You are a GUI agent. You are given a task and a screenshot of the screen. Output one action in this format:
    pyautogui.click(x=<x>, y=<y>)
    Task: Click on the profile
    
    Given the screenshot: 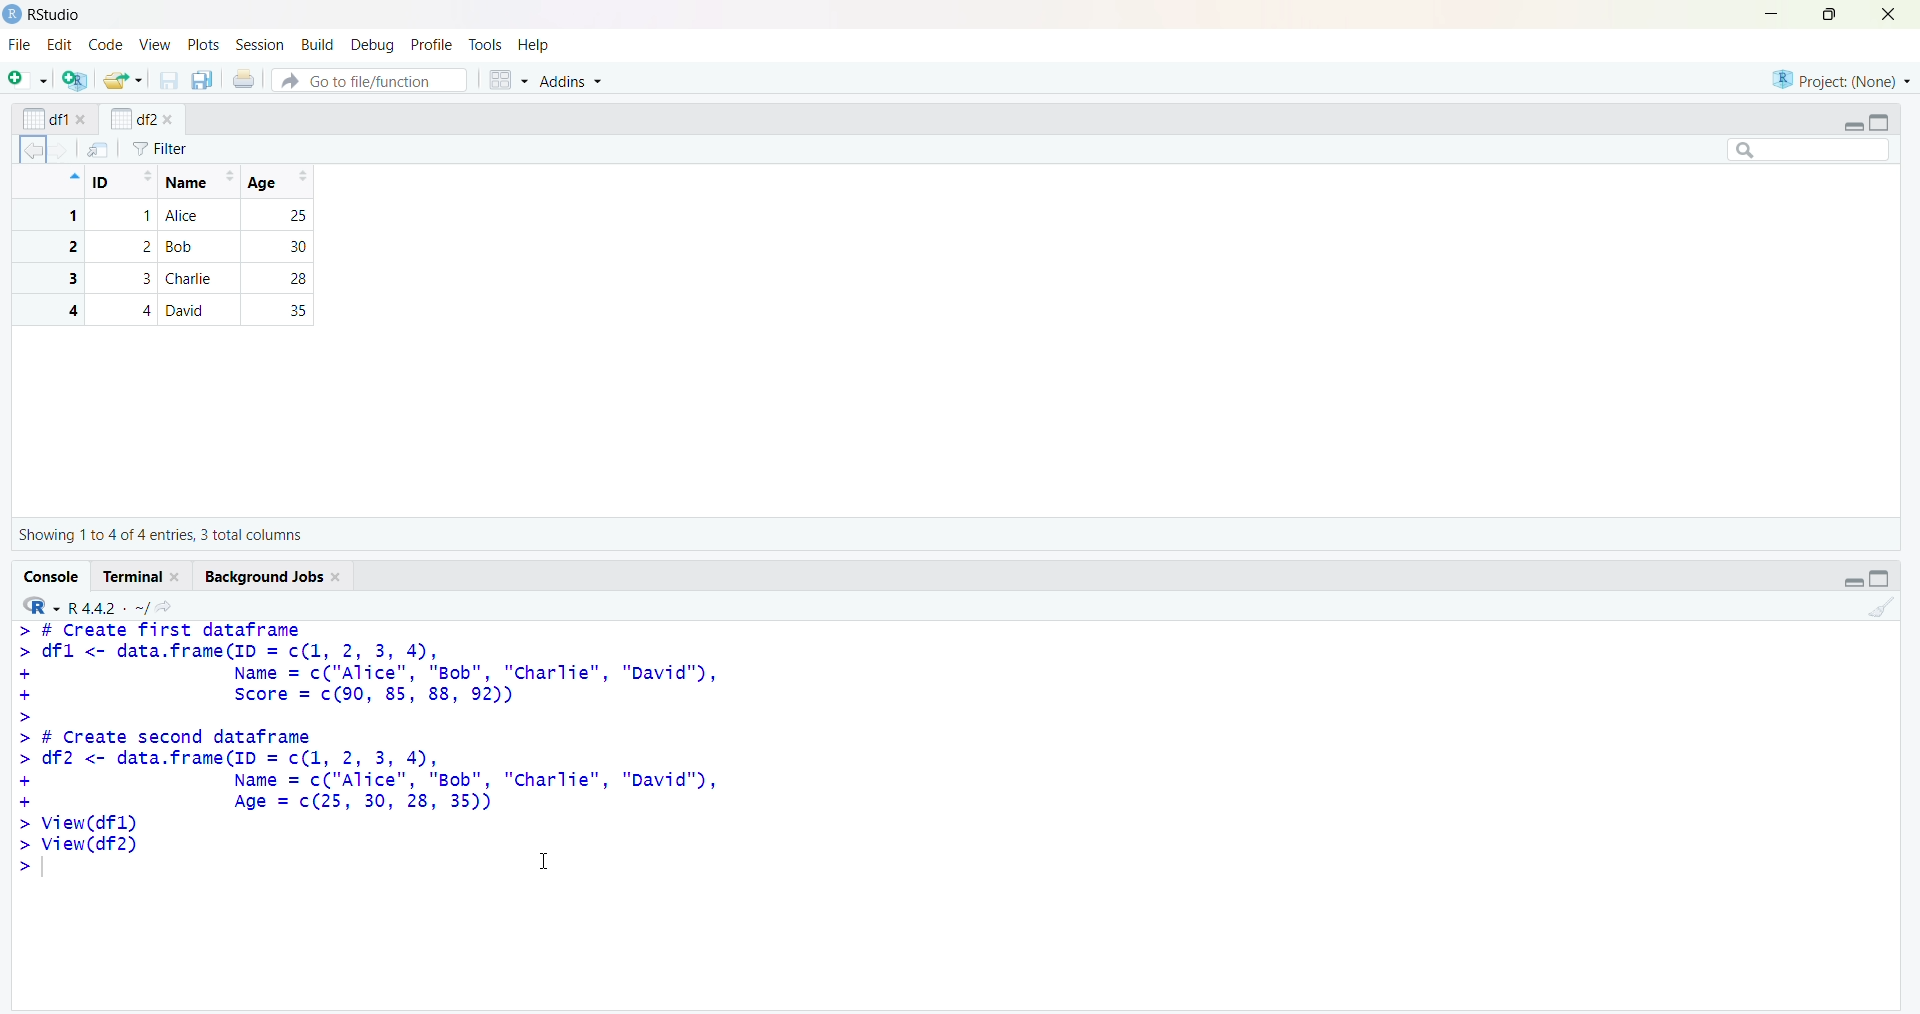 What is the action you would take?
    pyautogui.click(x=431, y=45)
    